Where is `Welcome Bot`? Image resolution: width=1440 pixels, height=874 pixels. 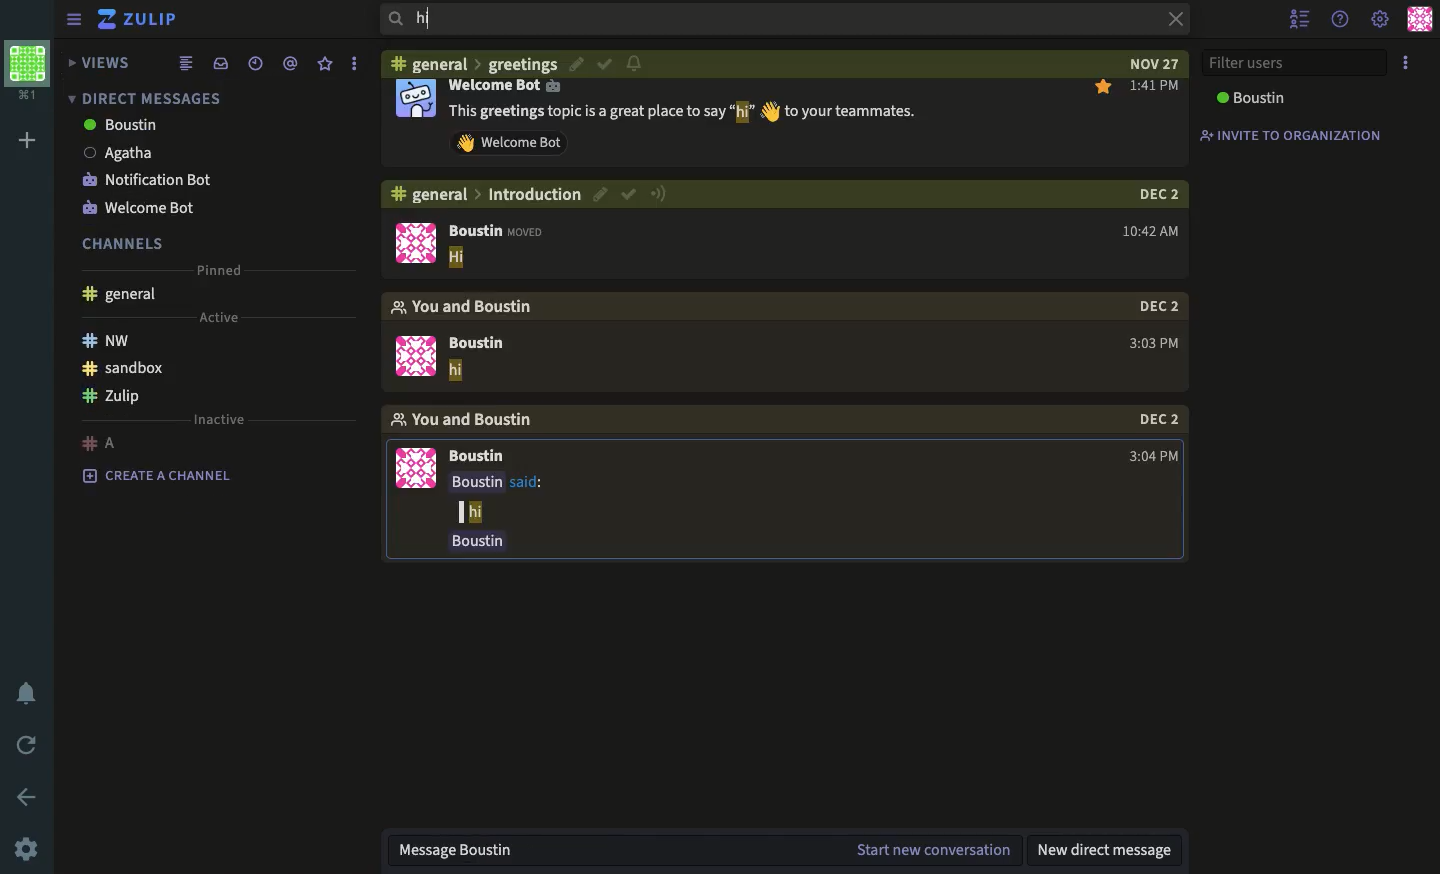
Welcome Bot is located at coordinates (515, 143).